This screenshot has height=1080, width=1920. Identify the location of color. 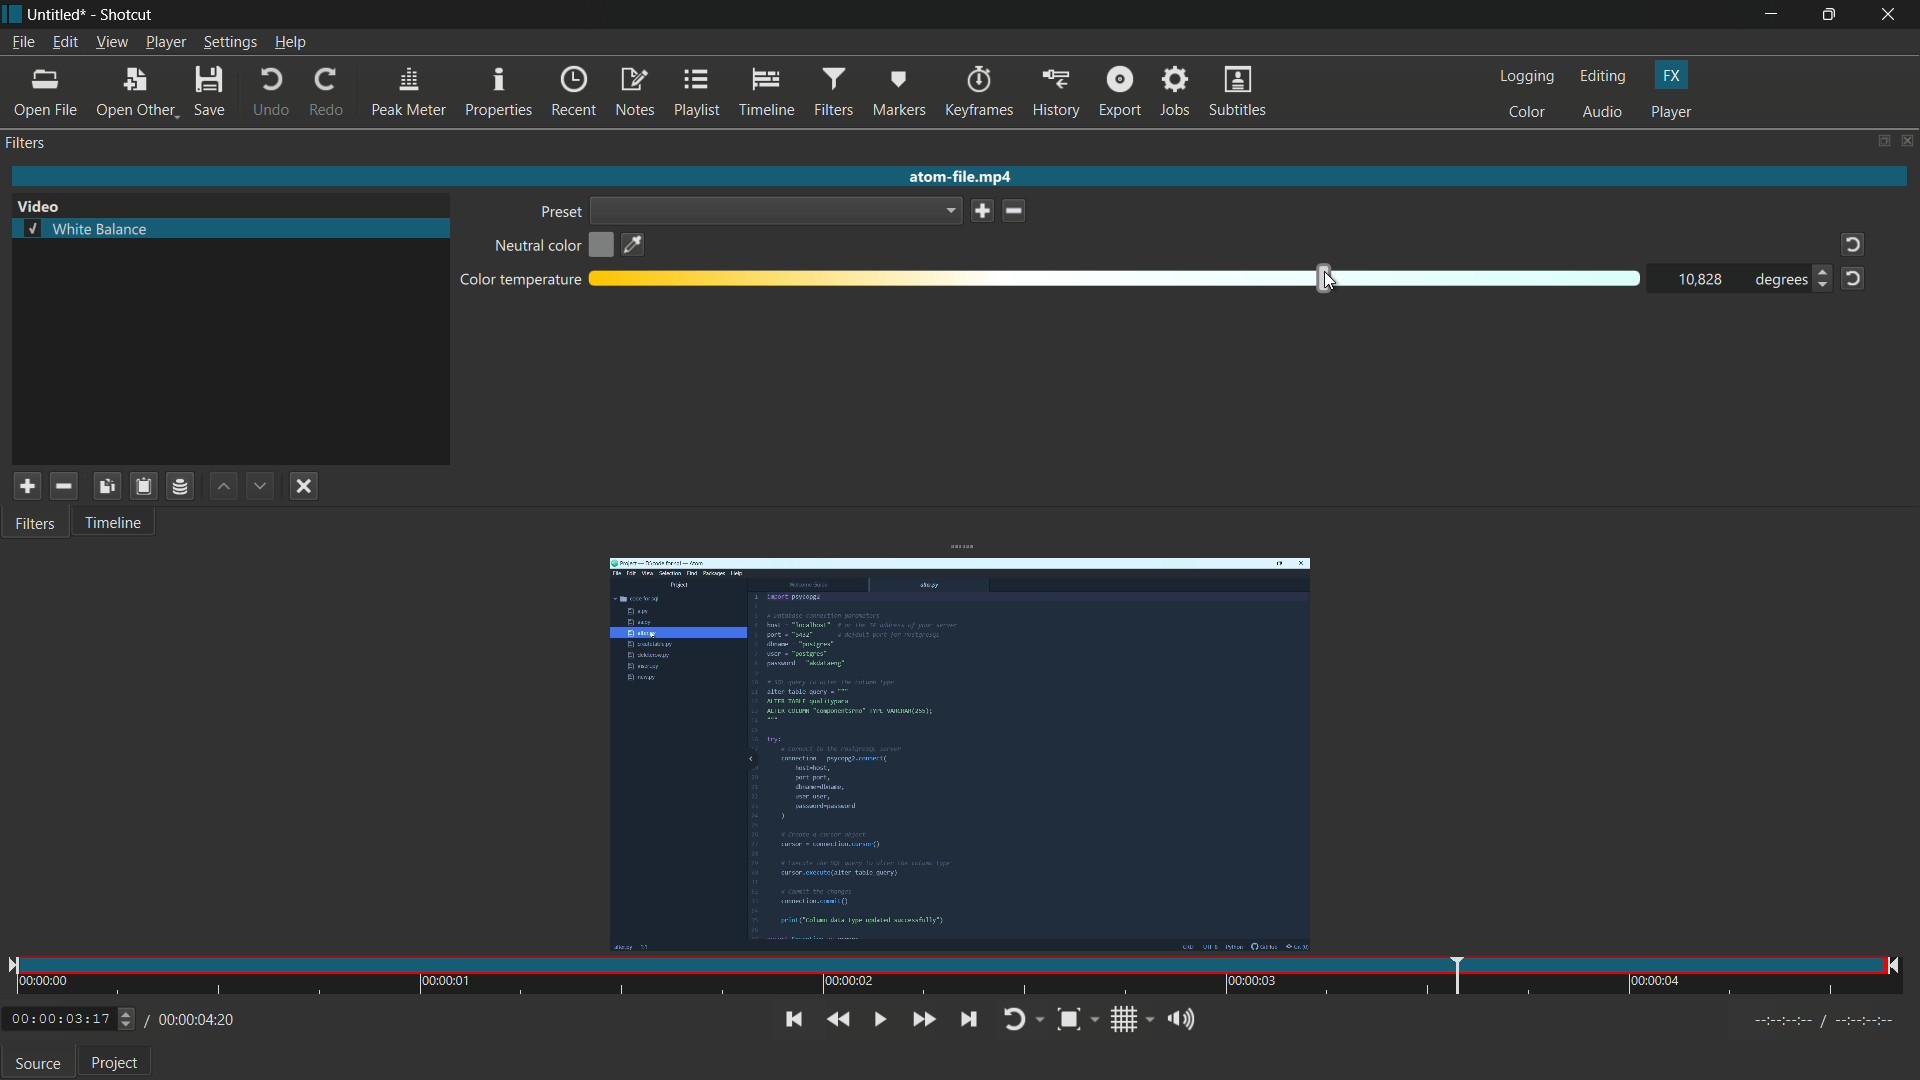
(1527, 113).